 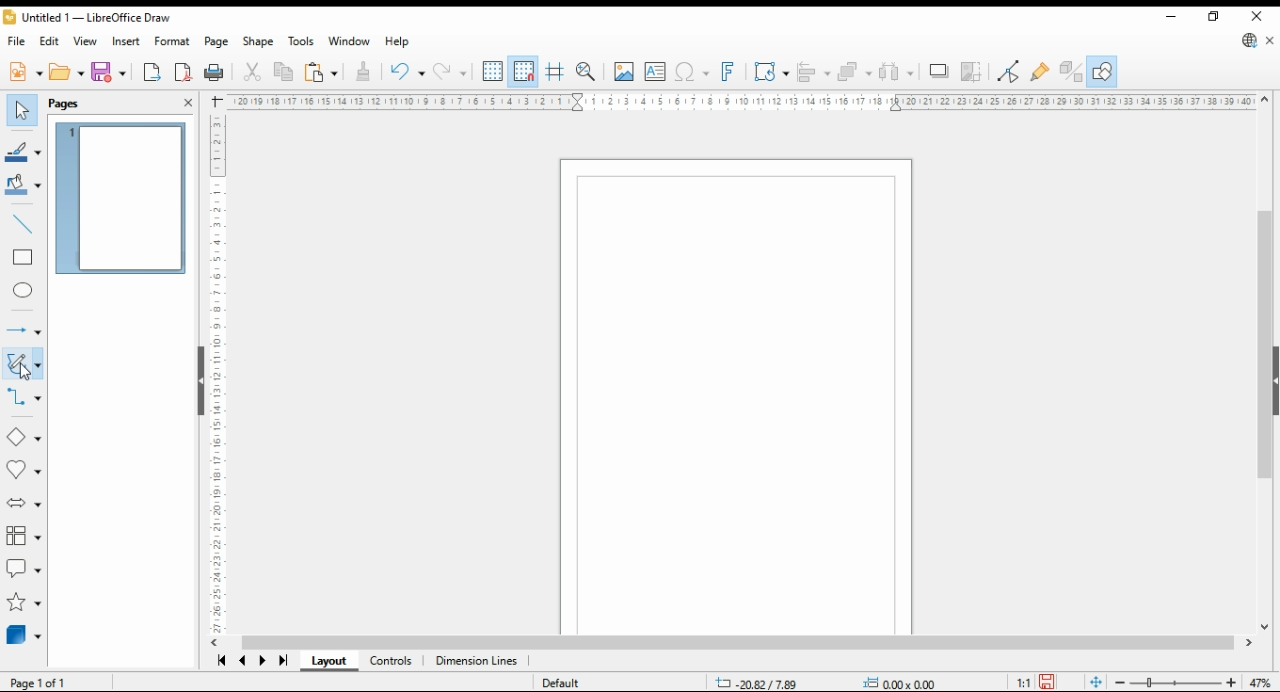 What do you see at coordinates (972, 71) in the screenshot?
I see `crop image` at bounding box center [972, 71].